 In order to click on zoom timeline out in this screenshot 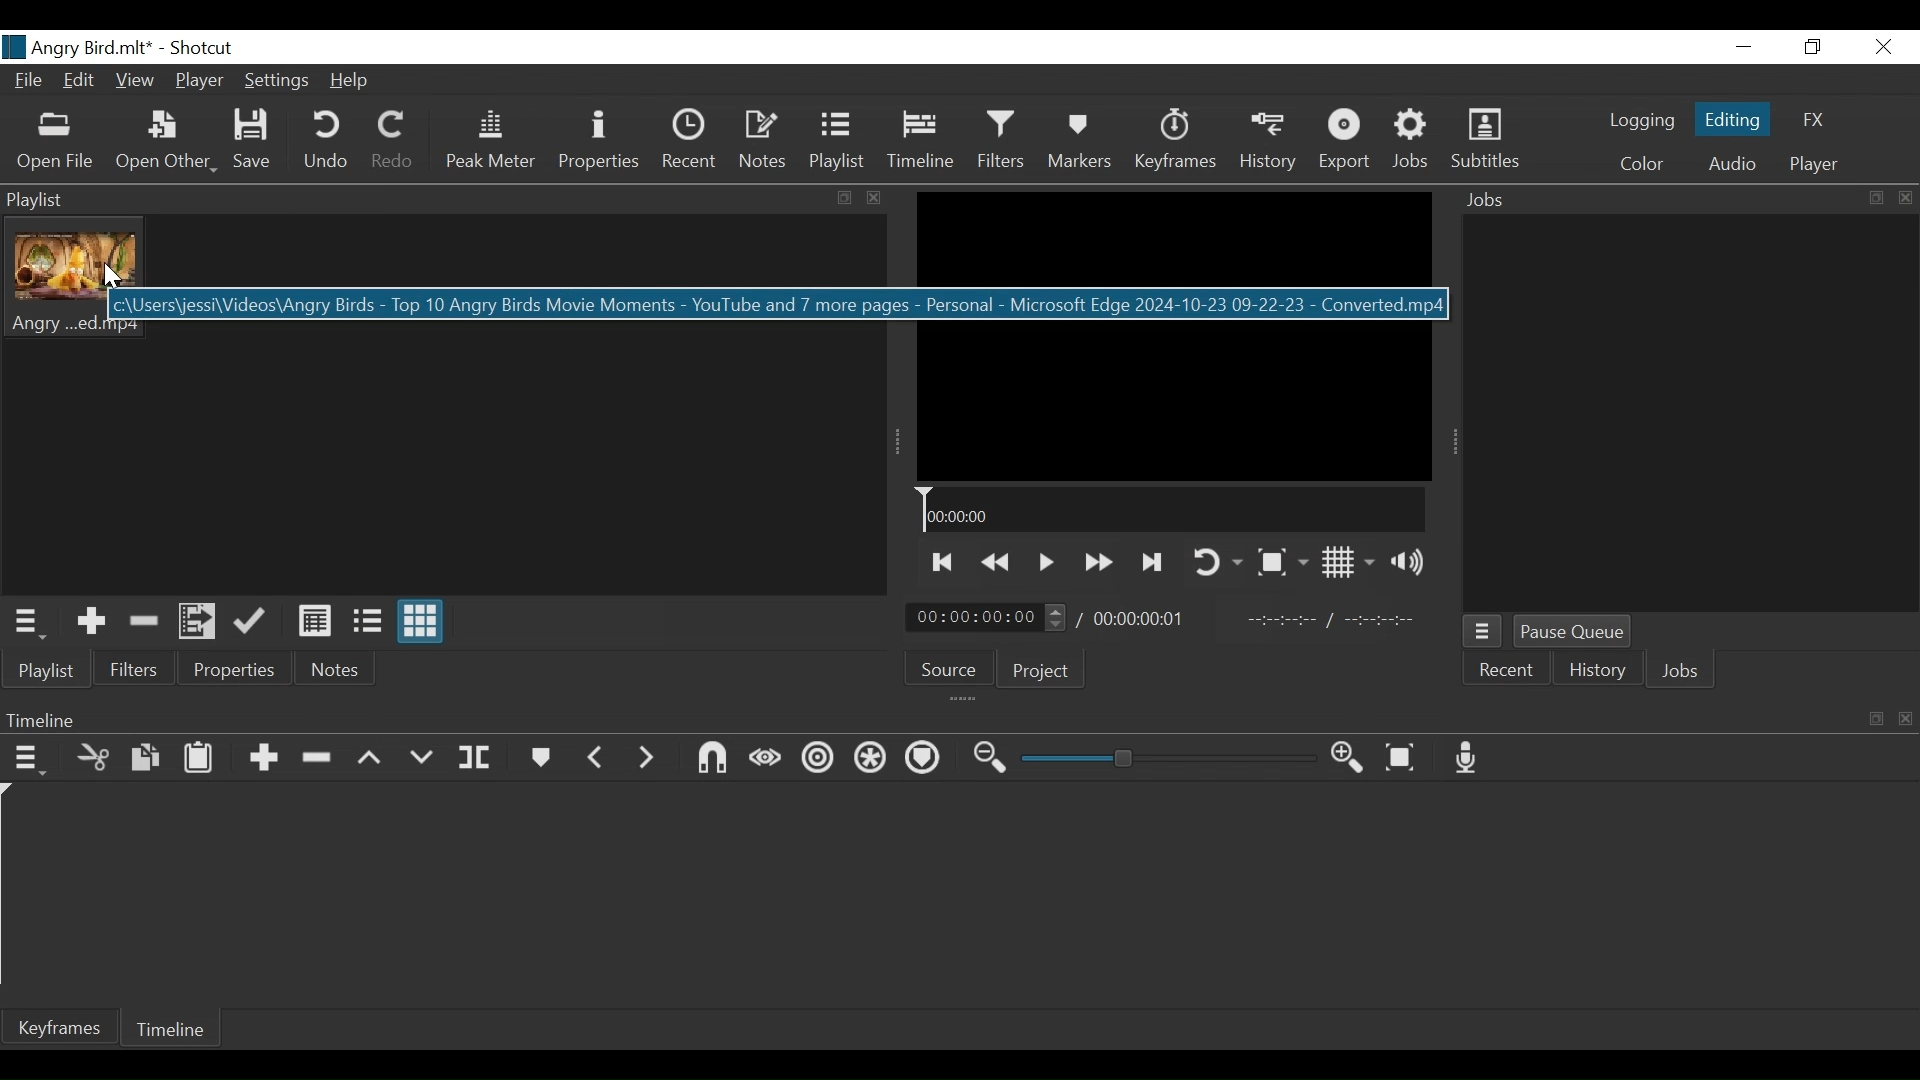, I will do `click(1349, 758)`.